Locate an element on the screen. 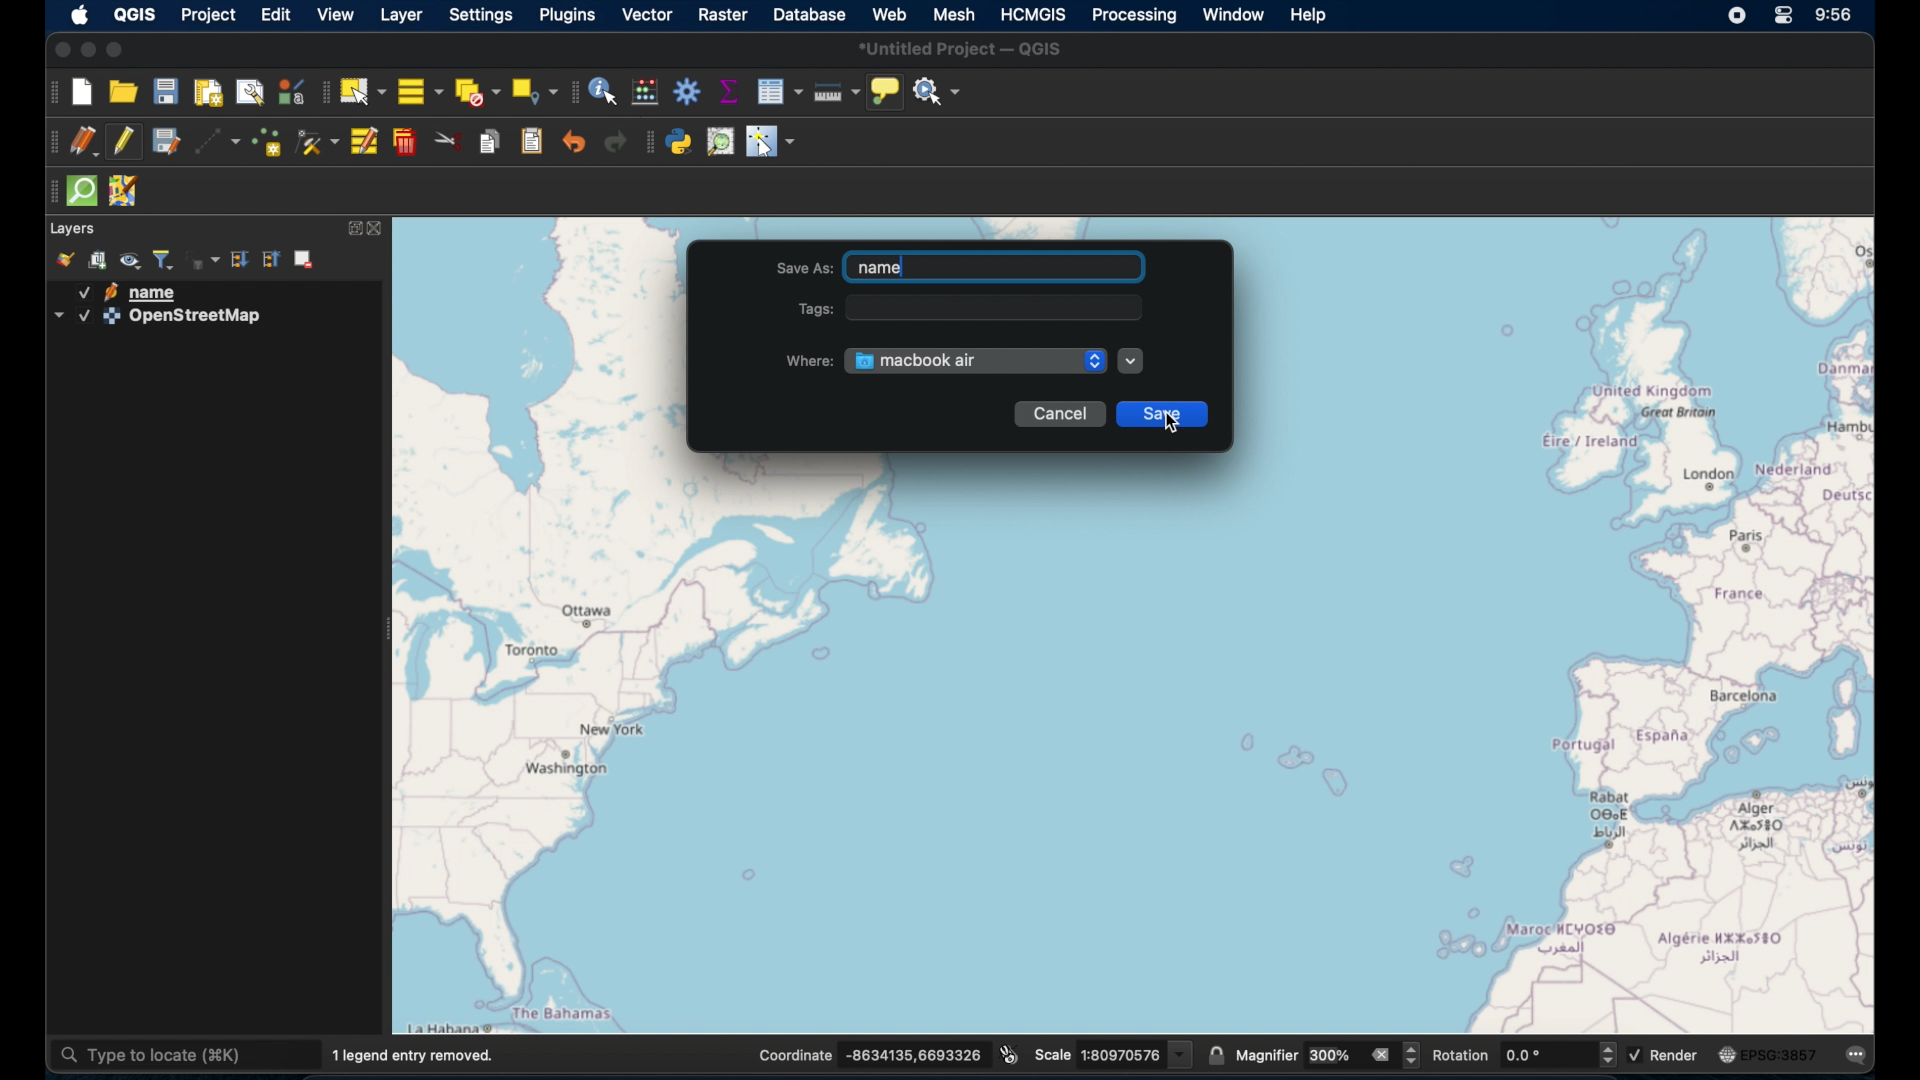 Image resolution: width=1920 pixels, height=1080 pixels. database is located at coordinates (809, 14).